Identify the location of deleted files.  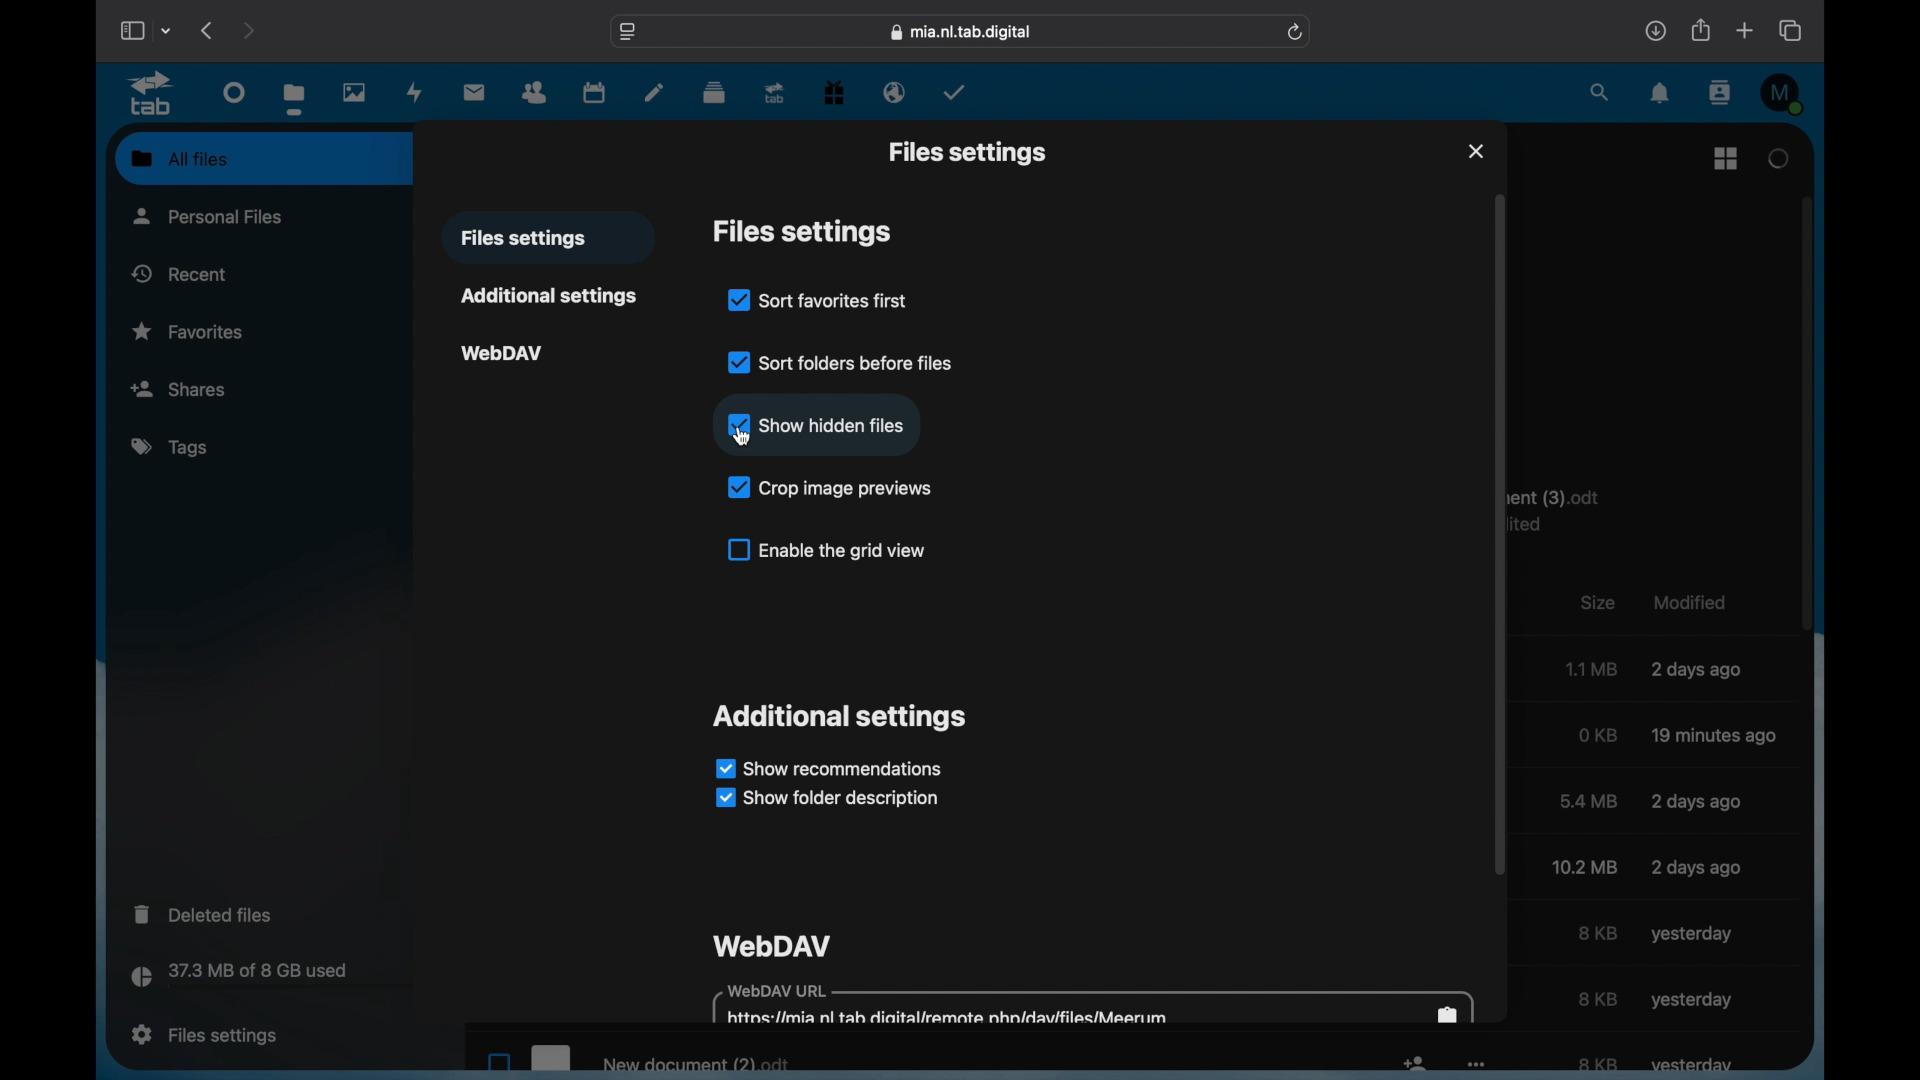
(205, 913).